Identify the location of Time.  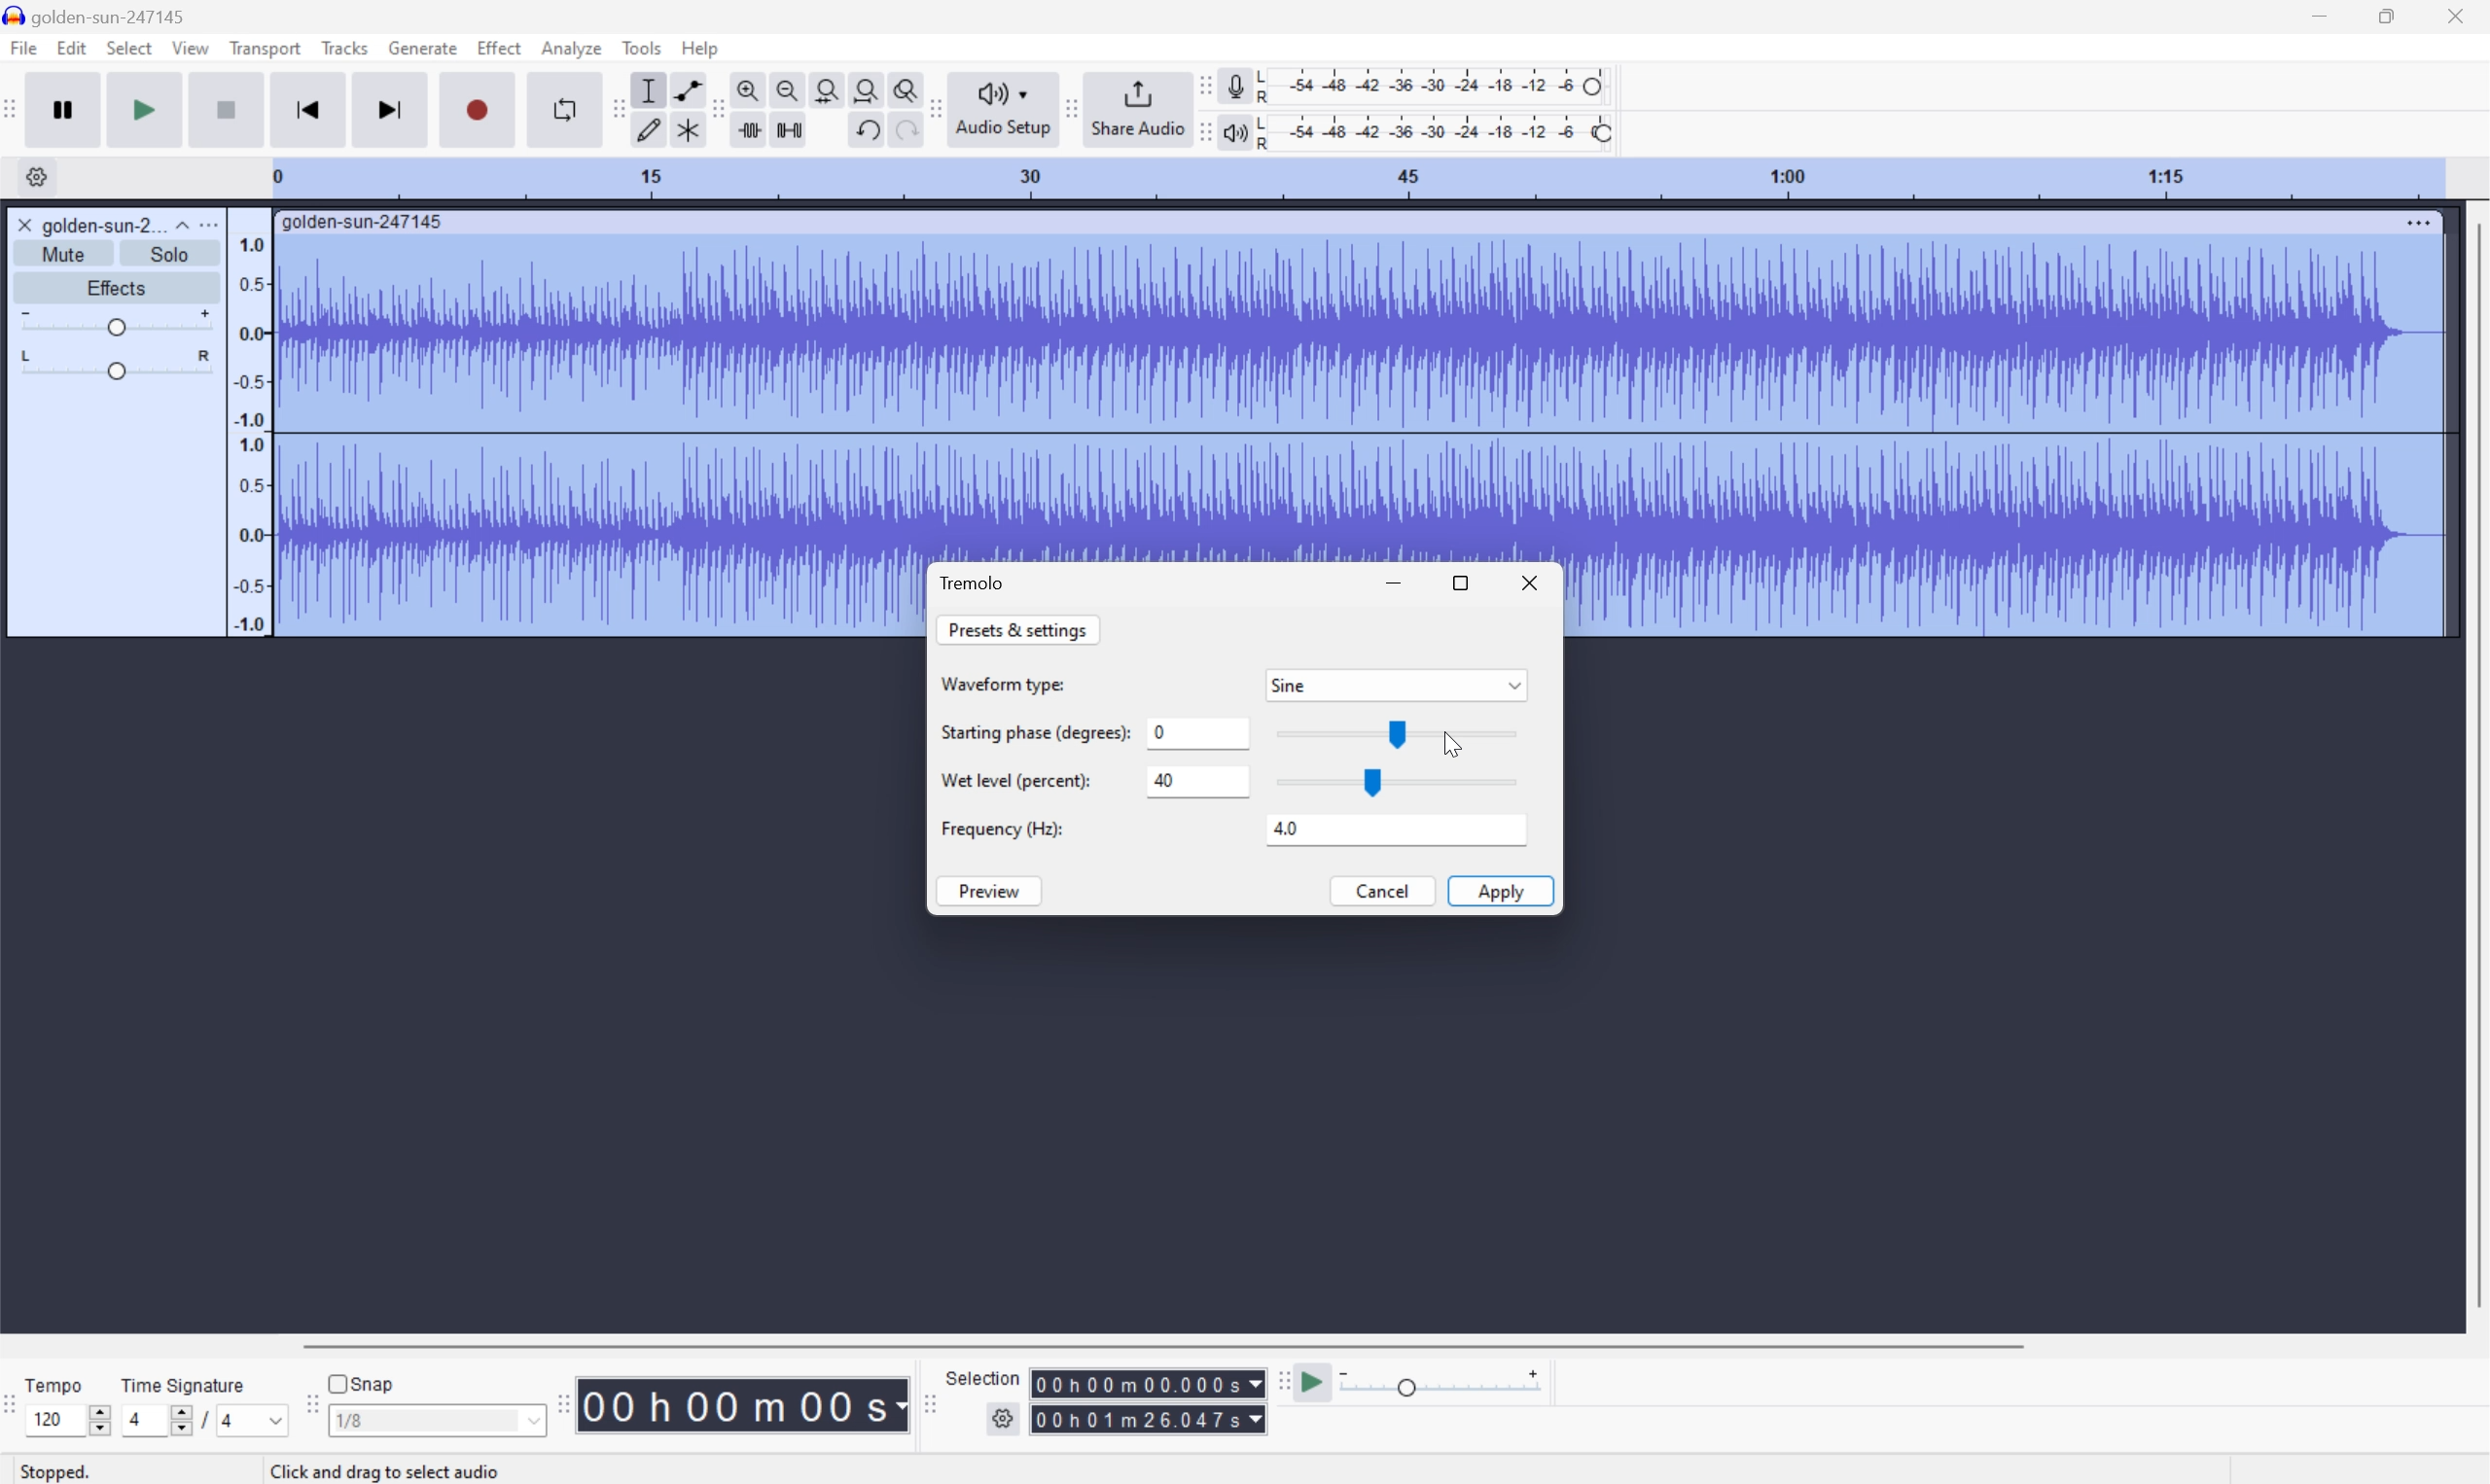
(744, 1403).